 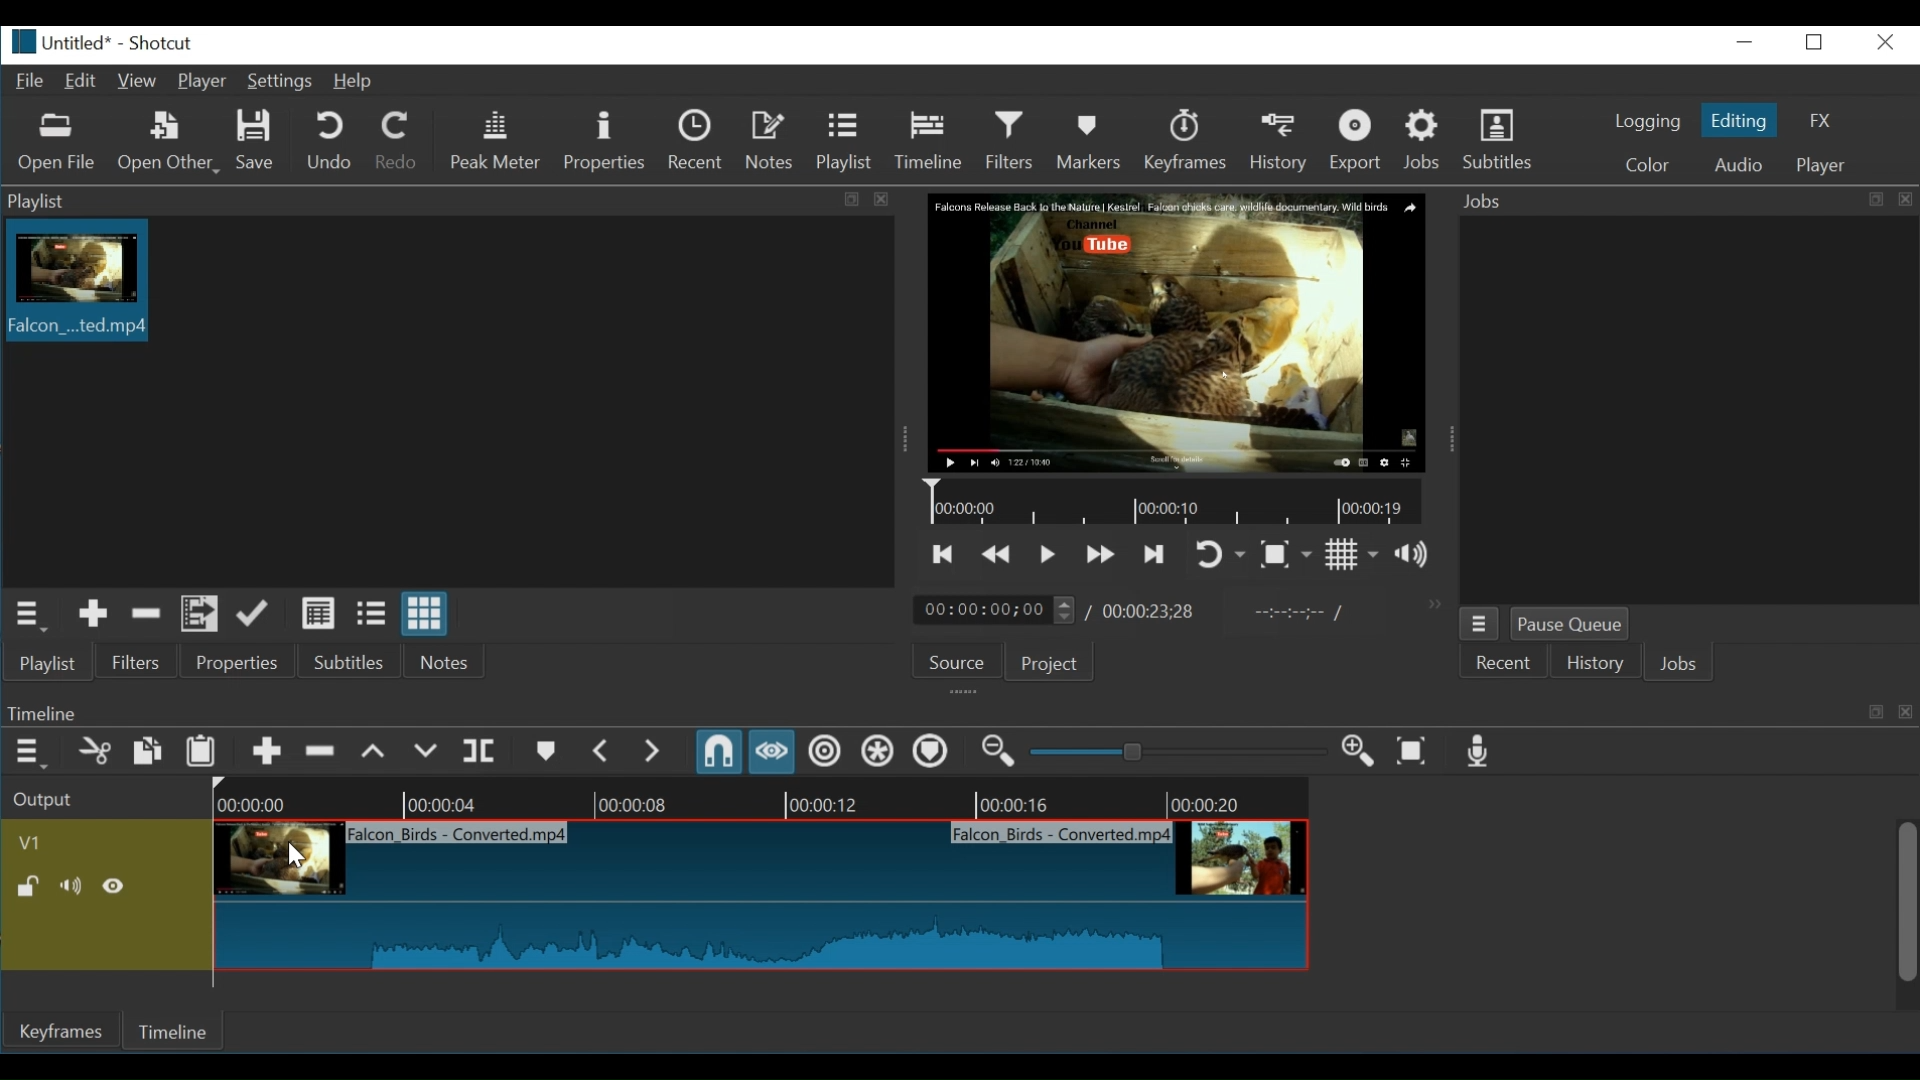 What do you see at coordinates (1678, 665) in the screenshot?
I see `Jobs` at bounding box center [1678, 665].